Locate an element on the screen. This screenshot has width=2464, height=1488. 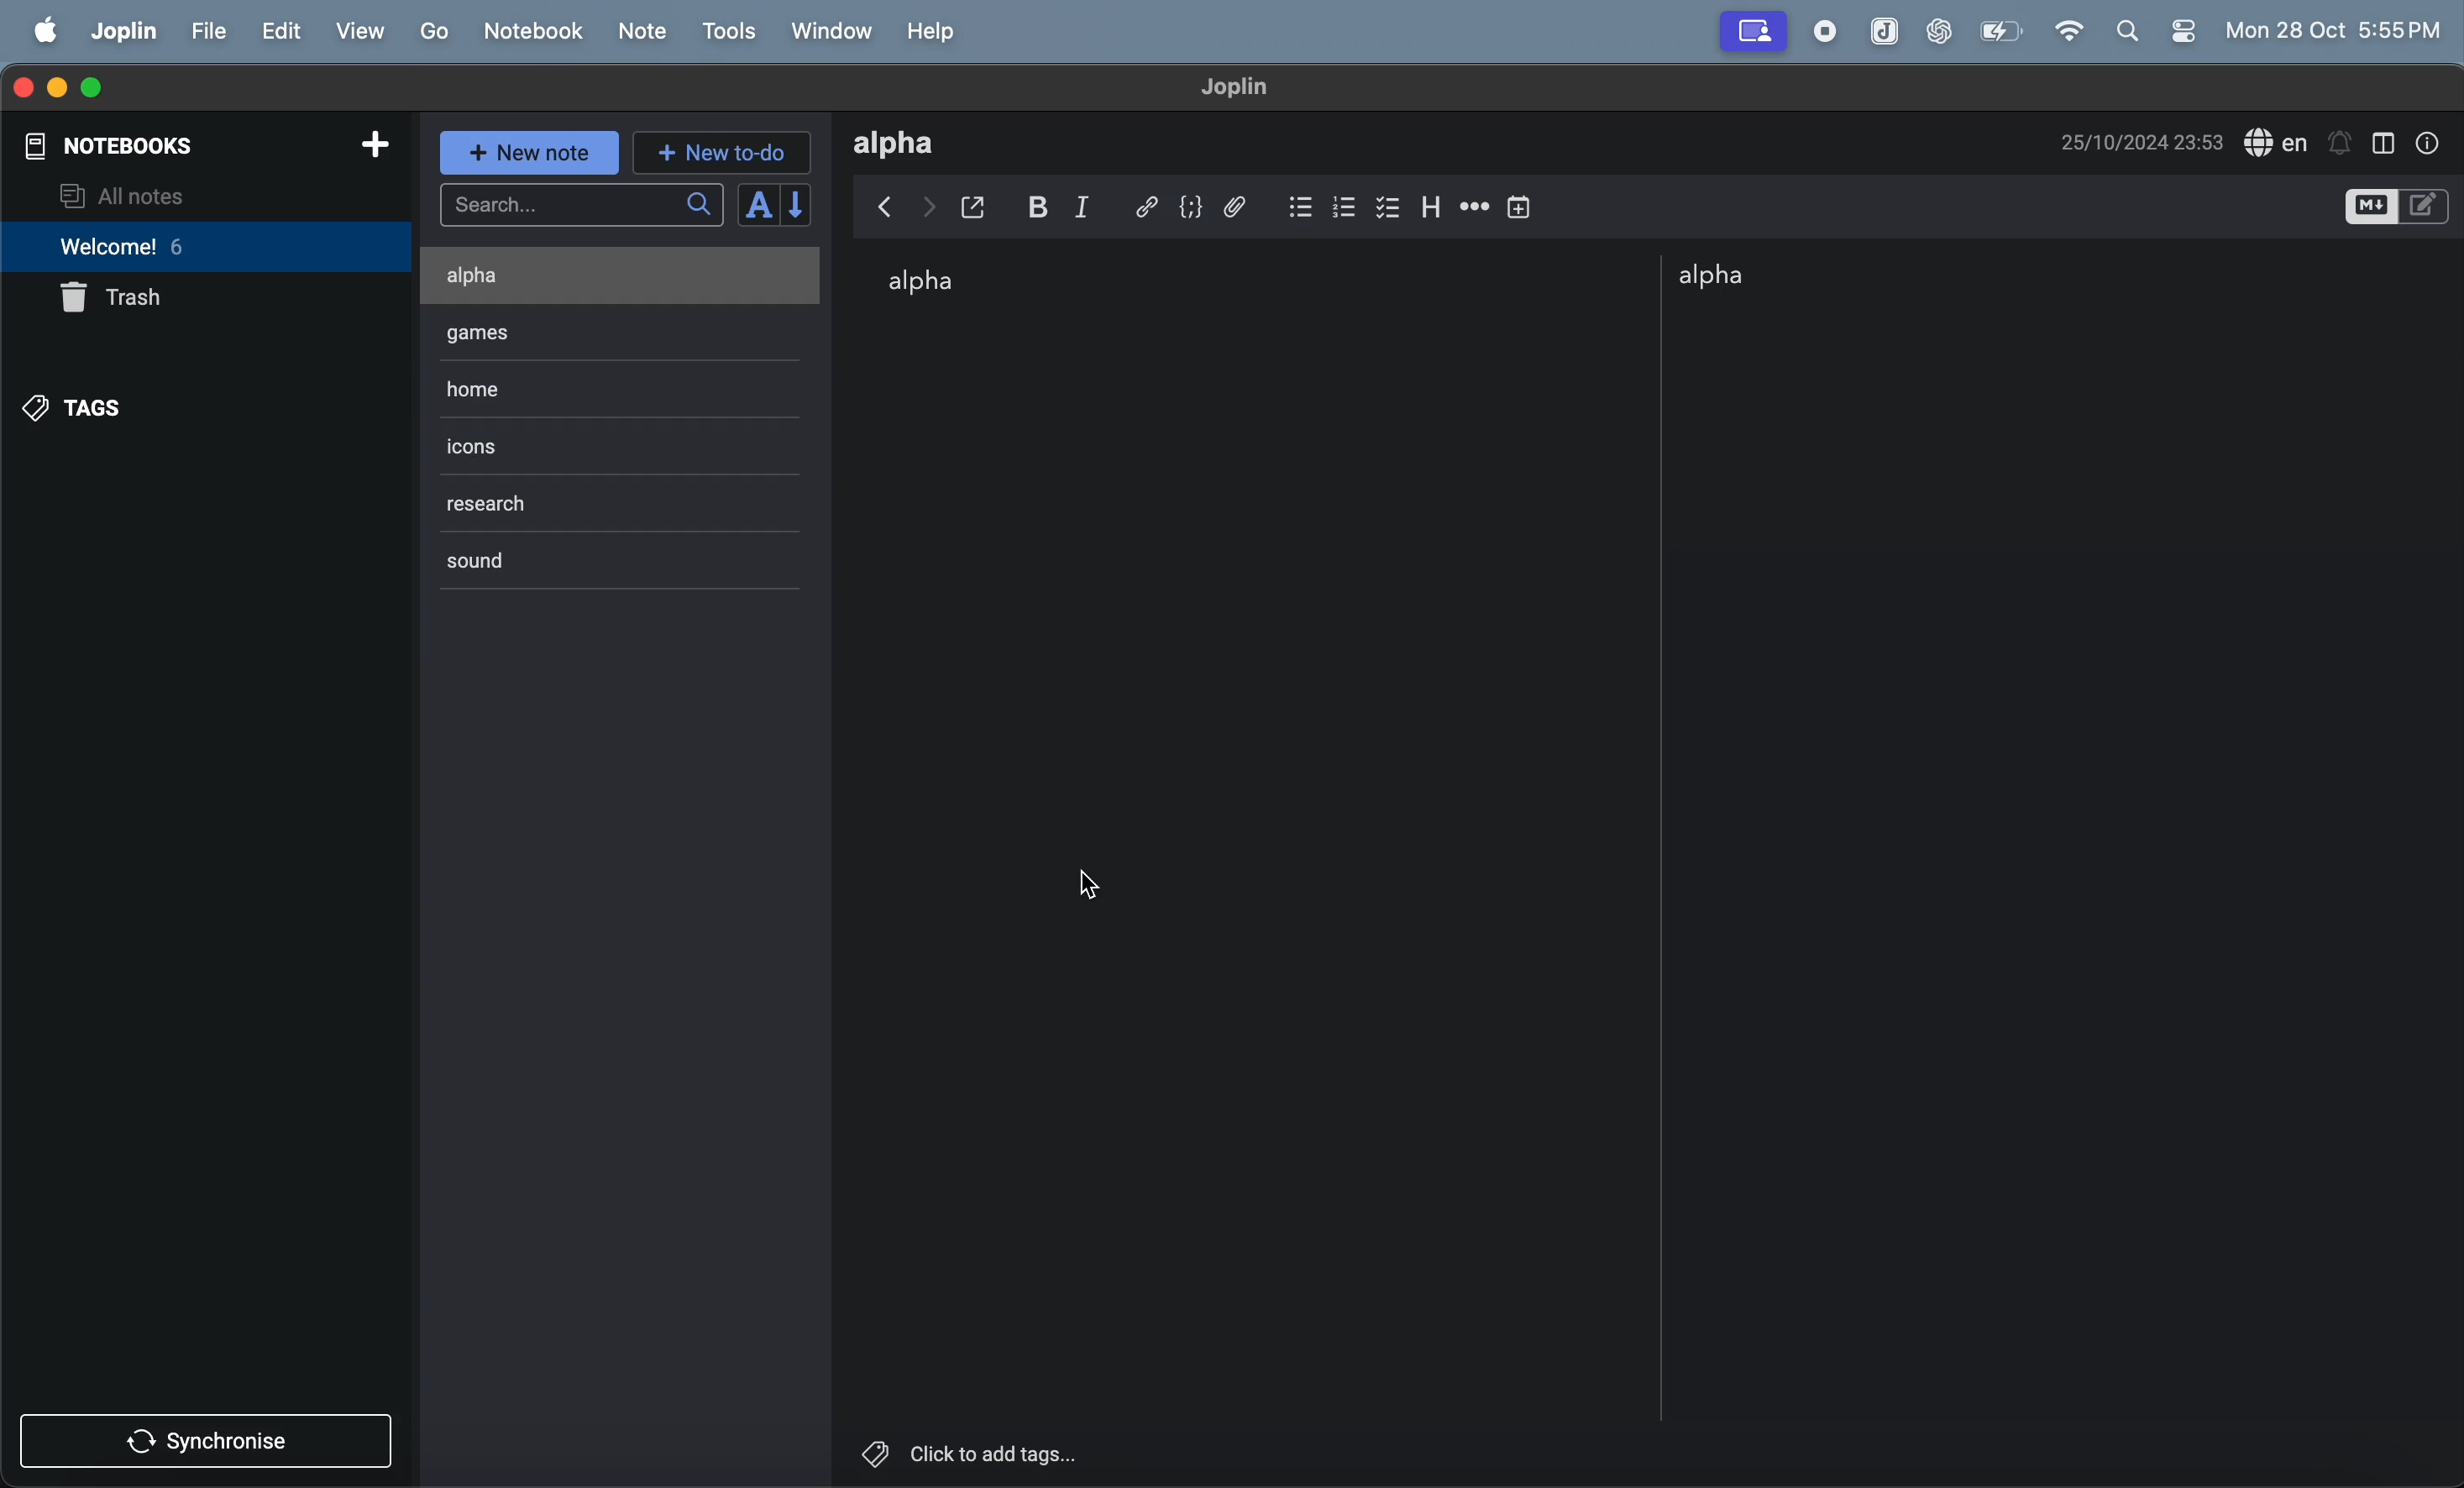
alpha note is located at coordinates (1764, 276).